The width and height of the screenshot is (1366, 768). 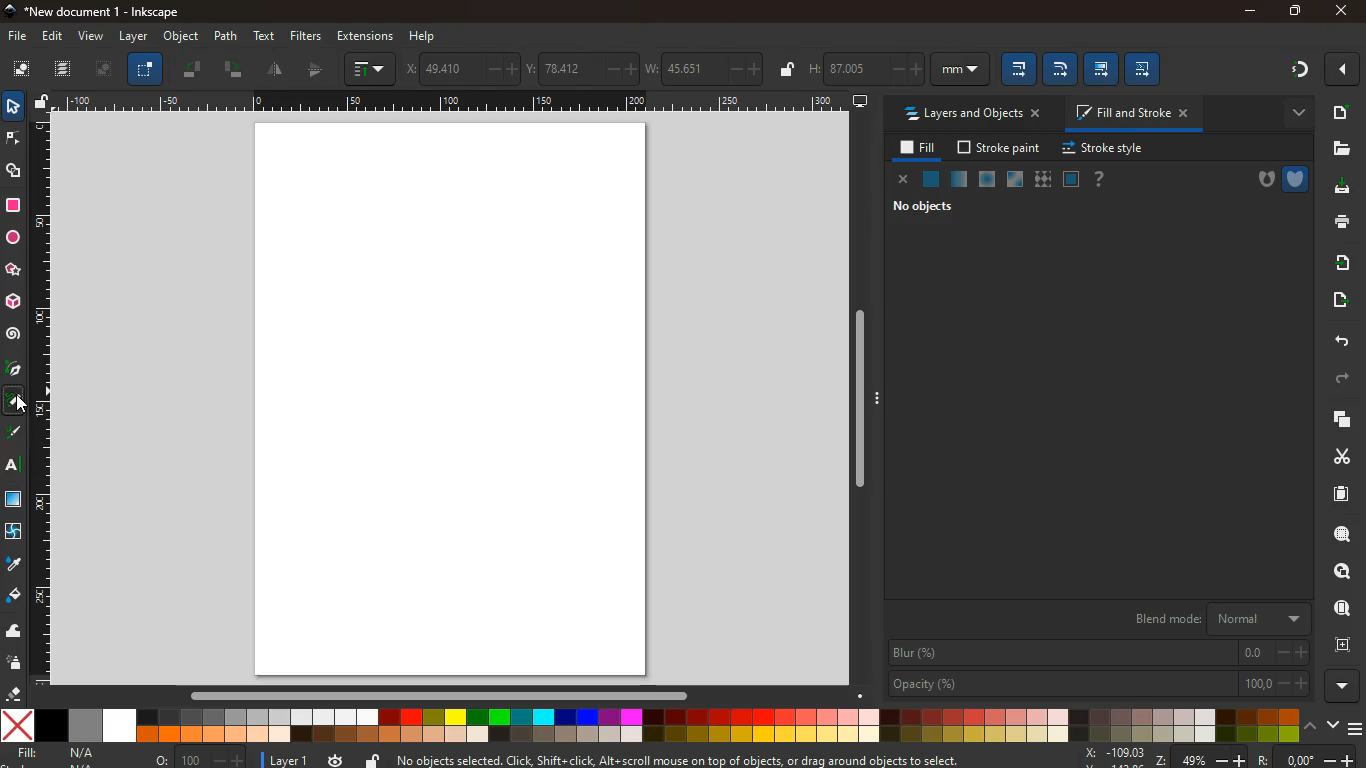 What do you see at coordinates (93, 13) in the screenshot?
I see `*New document 1 - Inkscape` at bounding box center [93, 13].